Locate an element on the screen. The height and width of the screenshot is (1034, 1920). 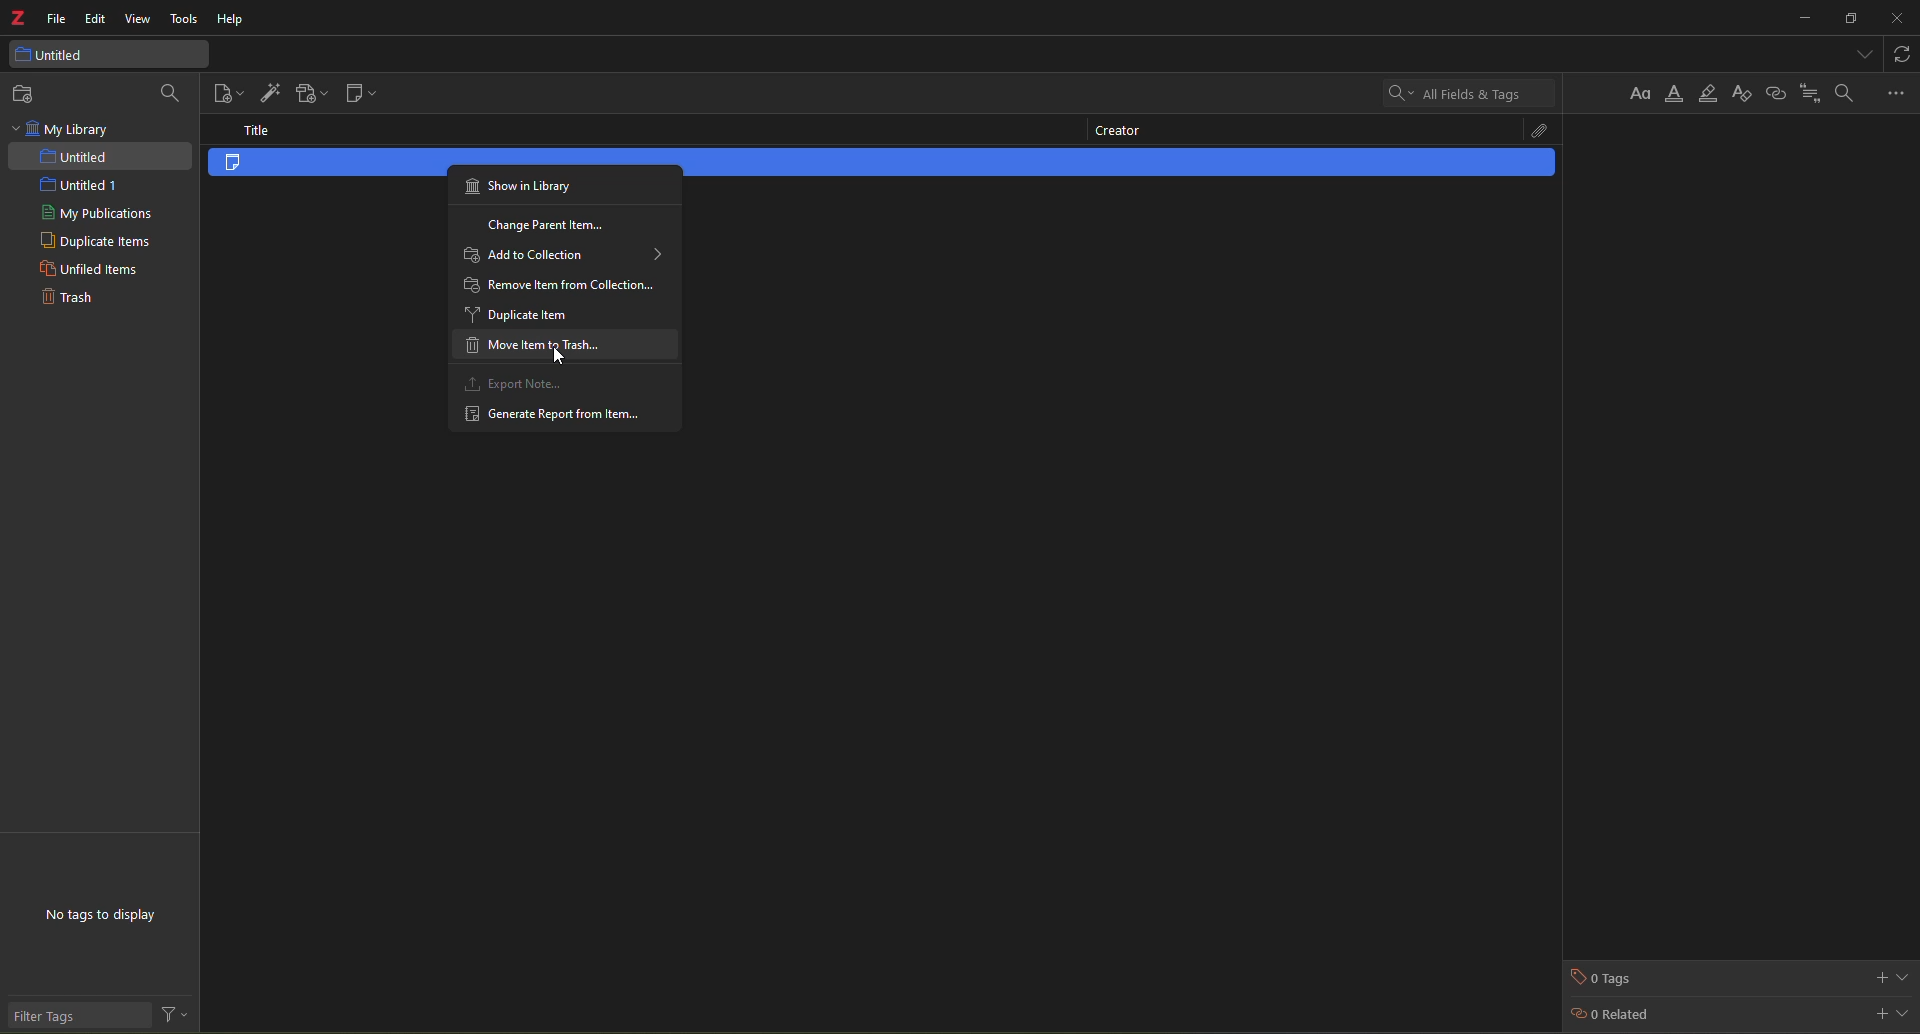
creator is located at coordinates (1114, 129).